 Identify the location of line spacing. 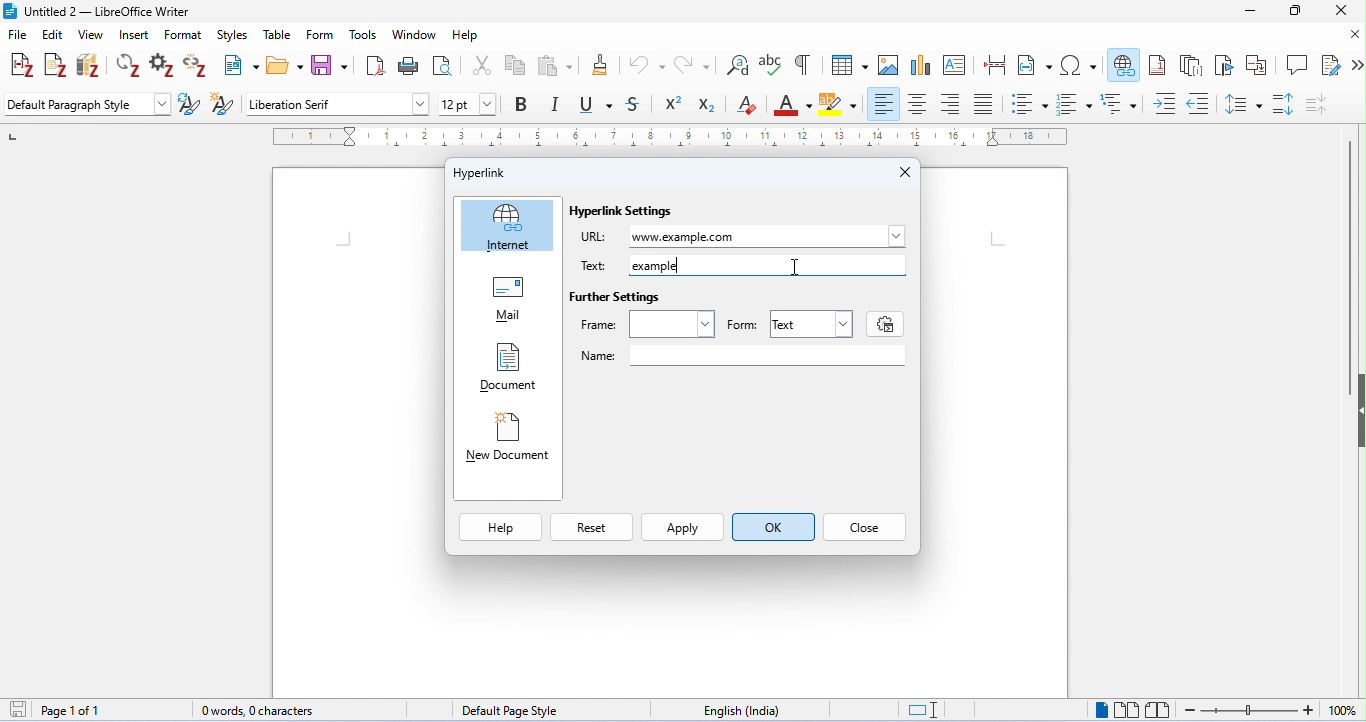
(1244, 103).